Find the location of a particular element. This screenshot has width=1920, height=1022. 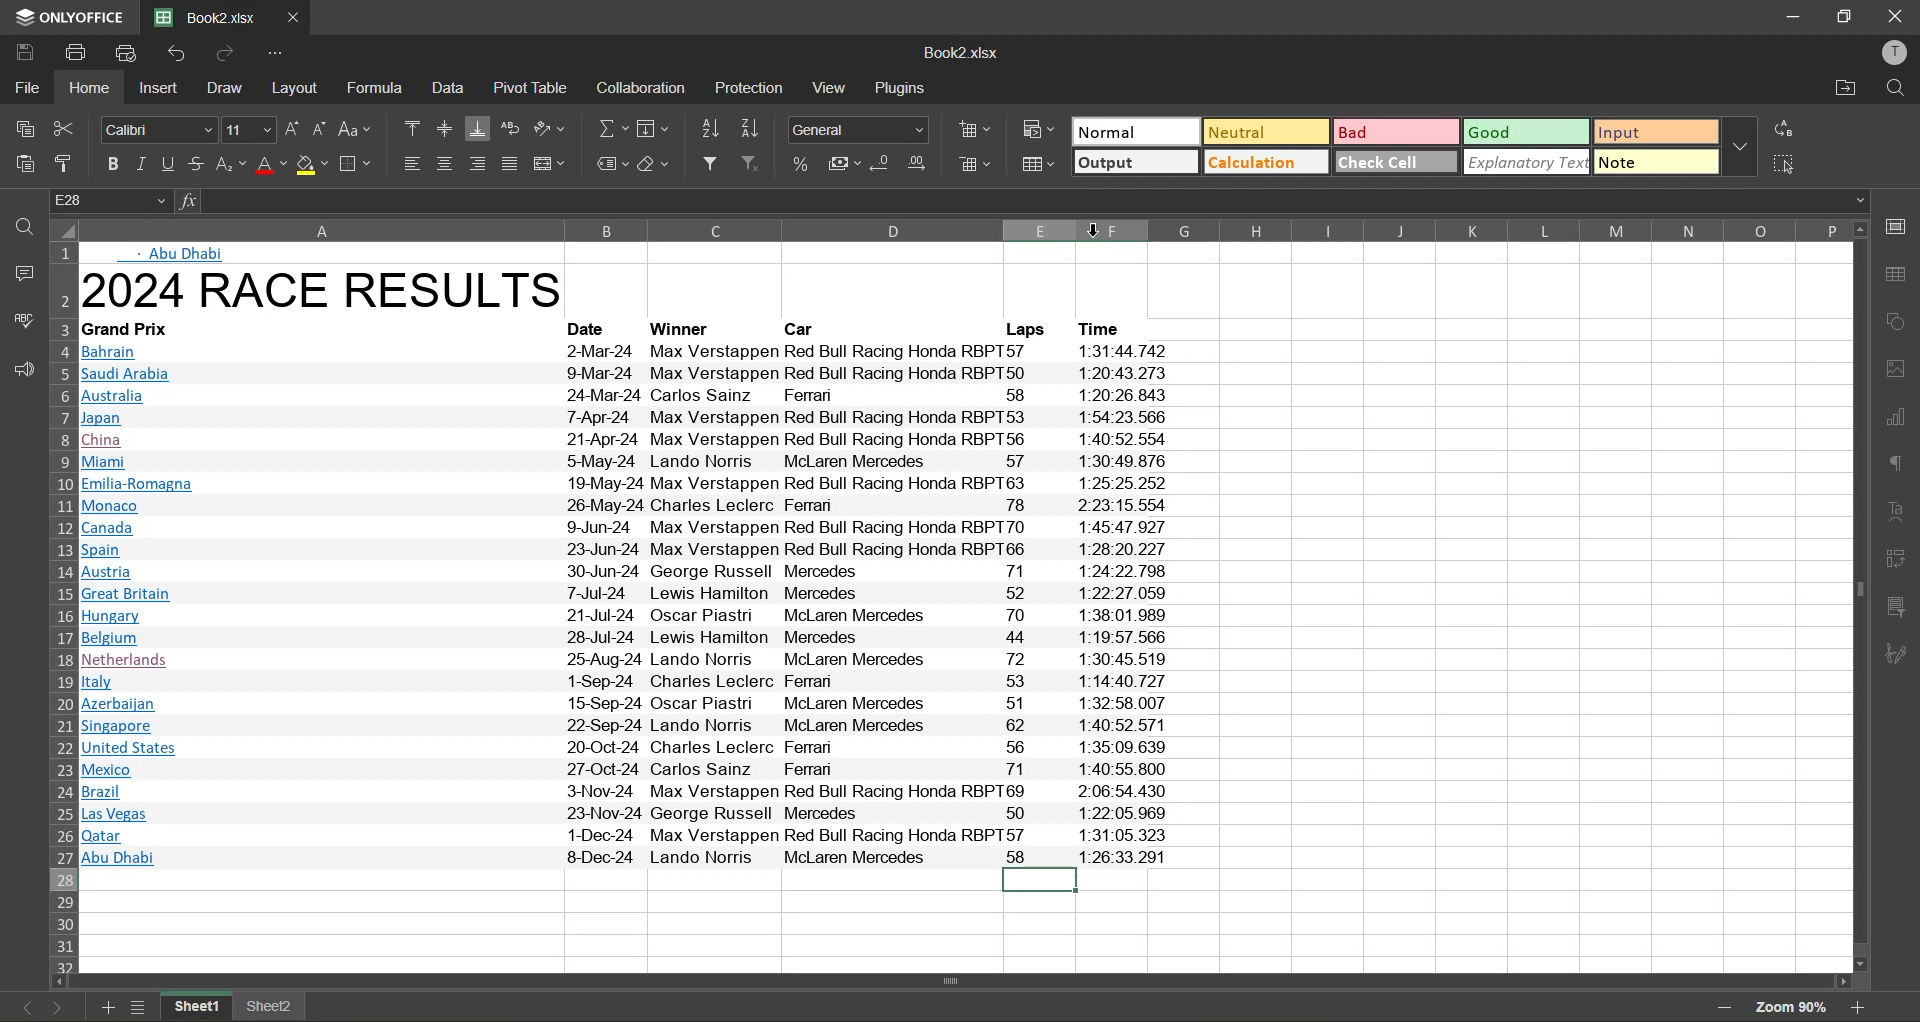

neutral is located at coordinates (1265, 134).